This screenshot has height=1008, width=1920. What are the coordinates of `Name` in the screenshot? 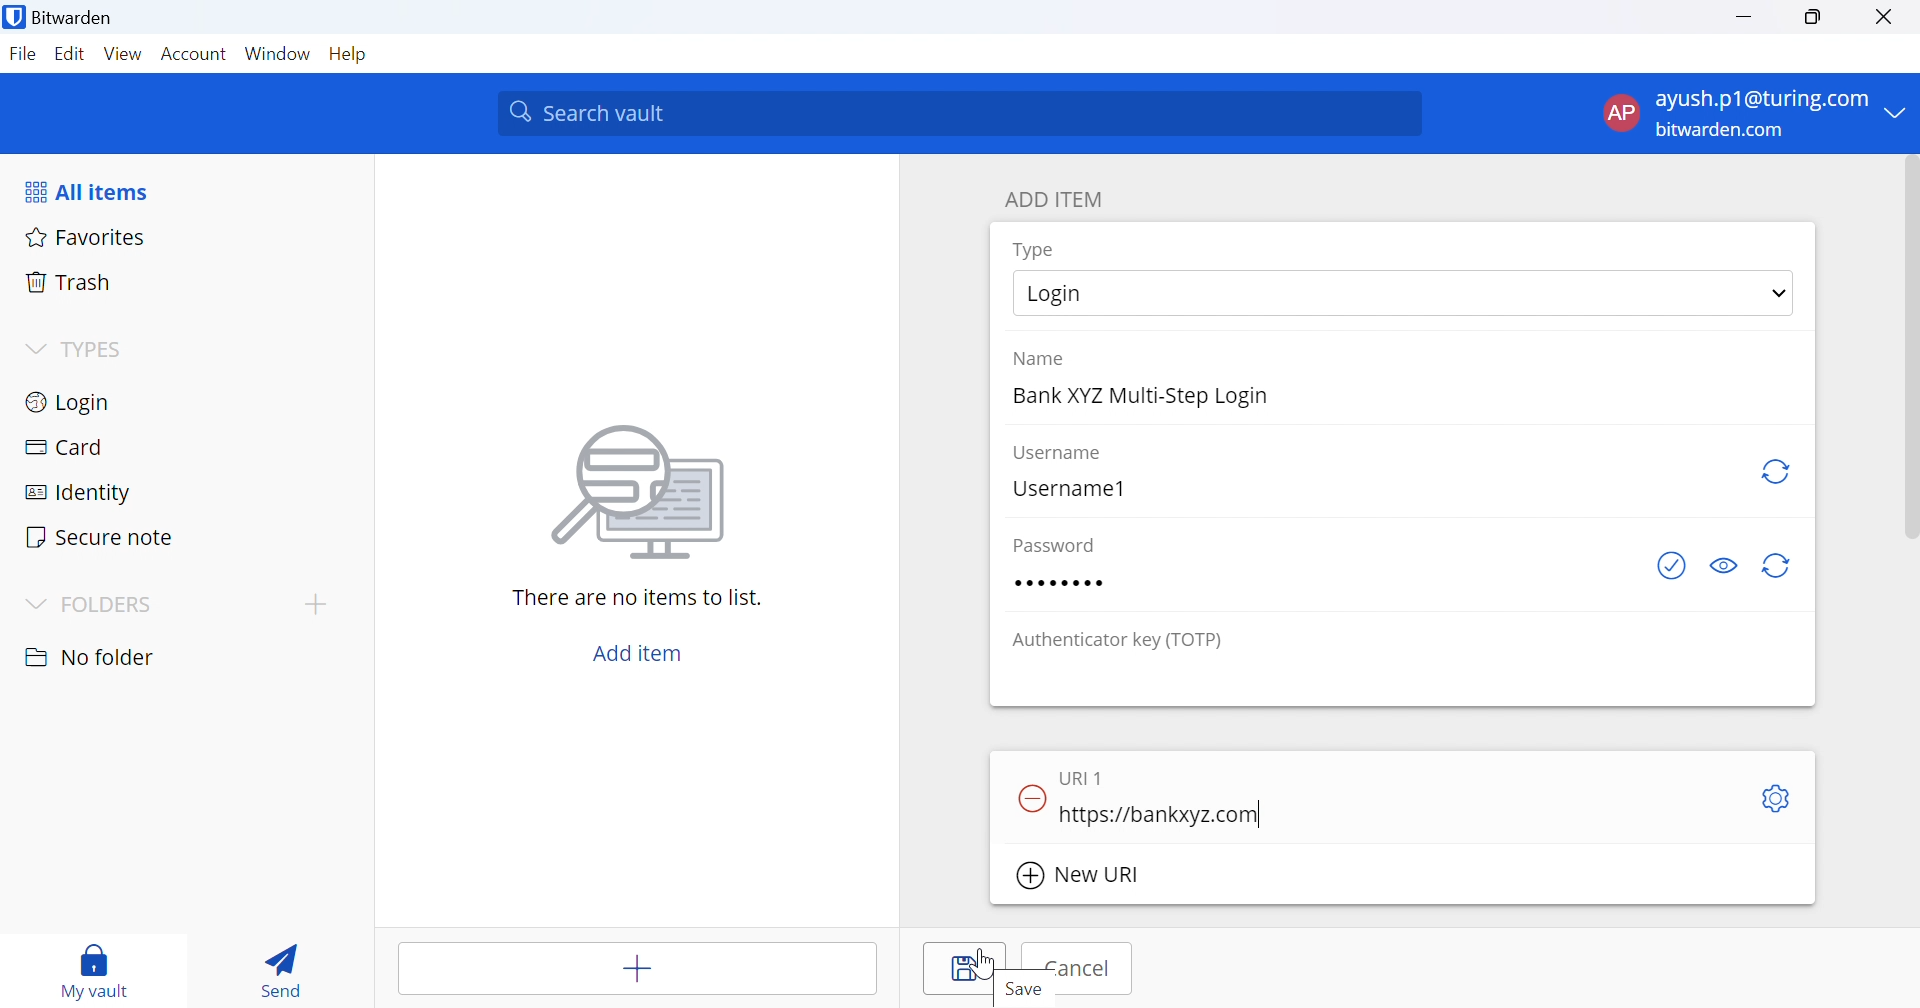 It's located at (1043, 359).